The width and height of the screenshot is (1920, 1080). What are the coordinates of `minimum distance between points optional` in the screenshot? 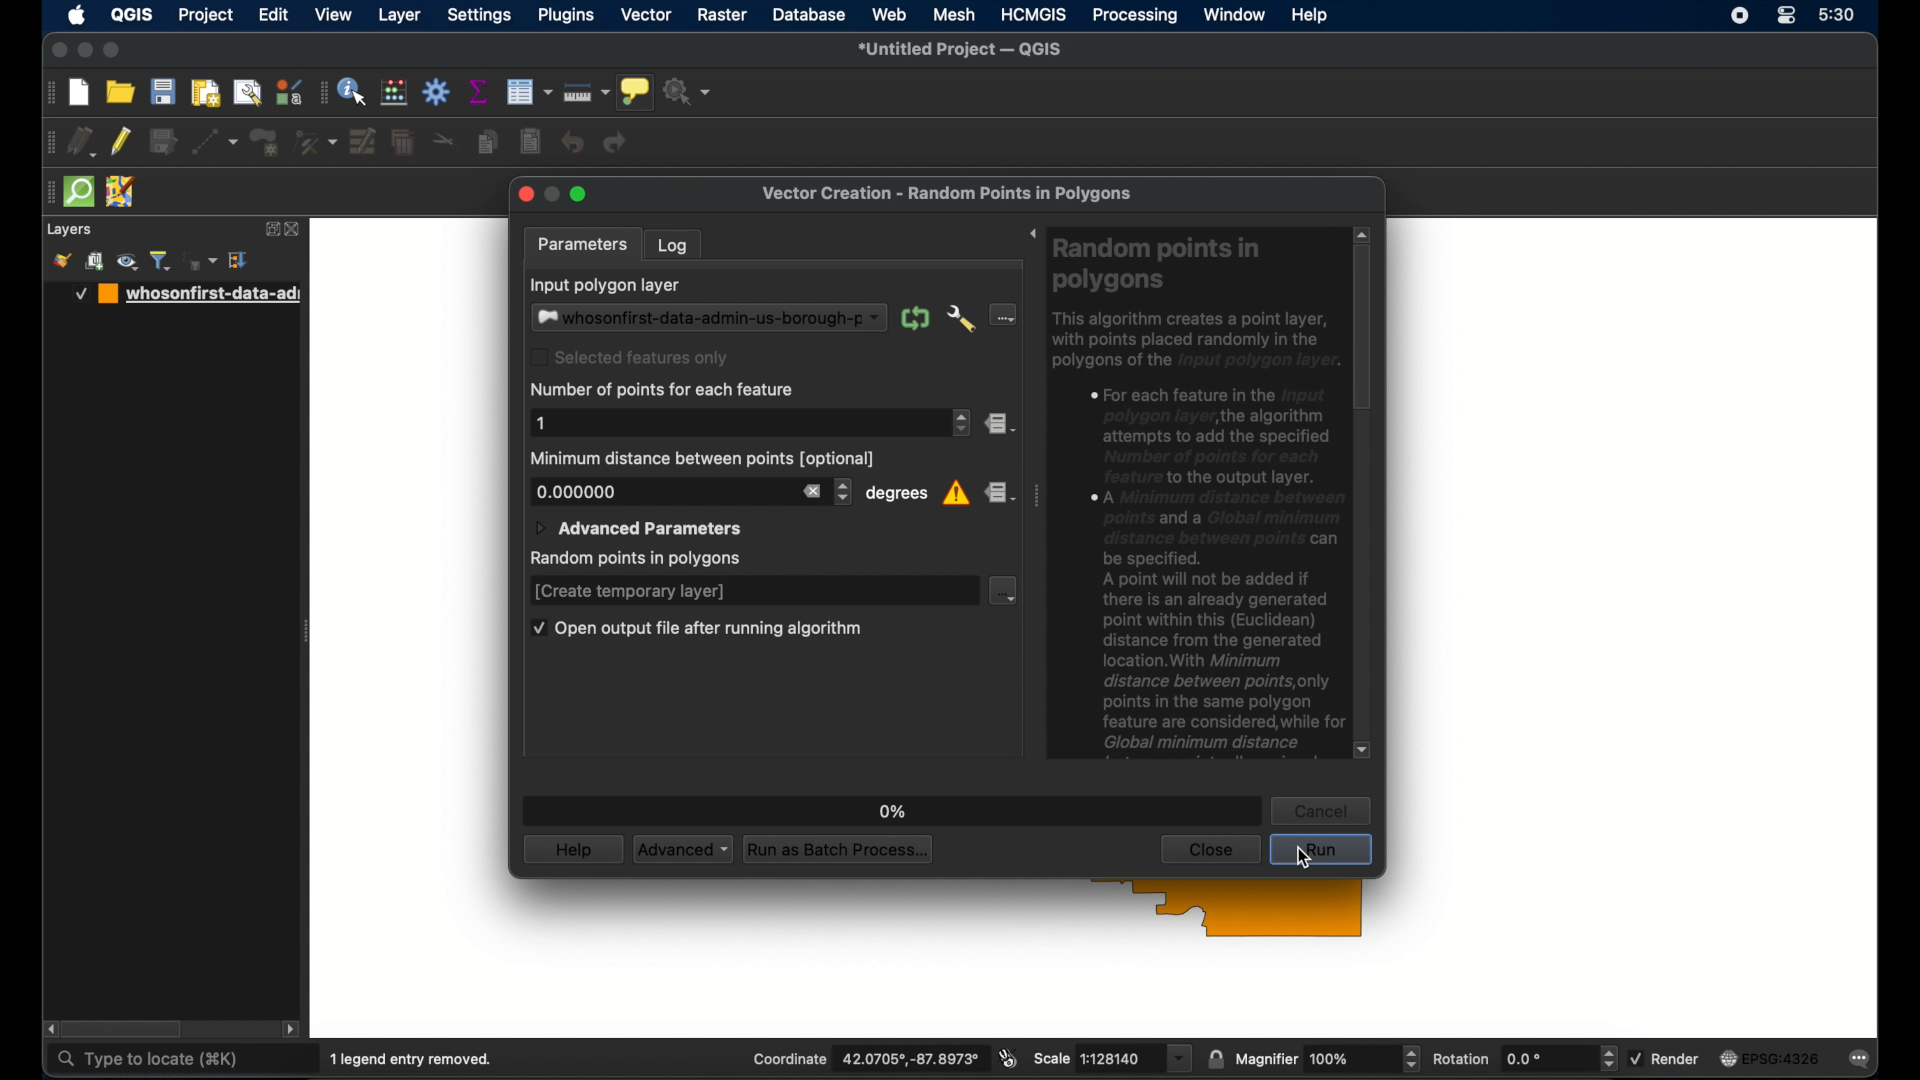 It's located at (705, 458).